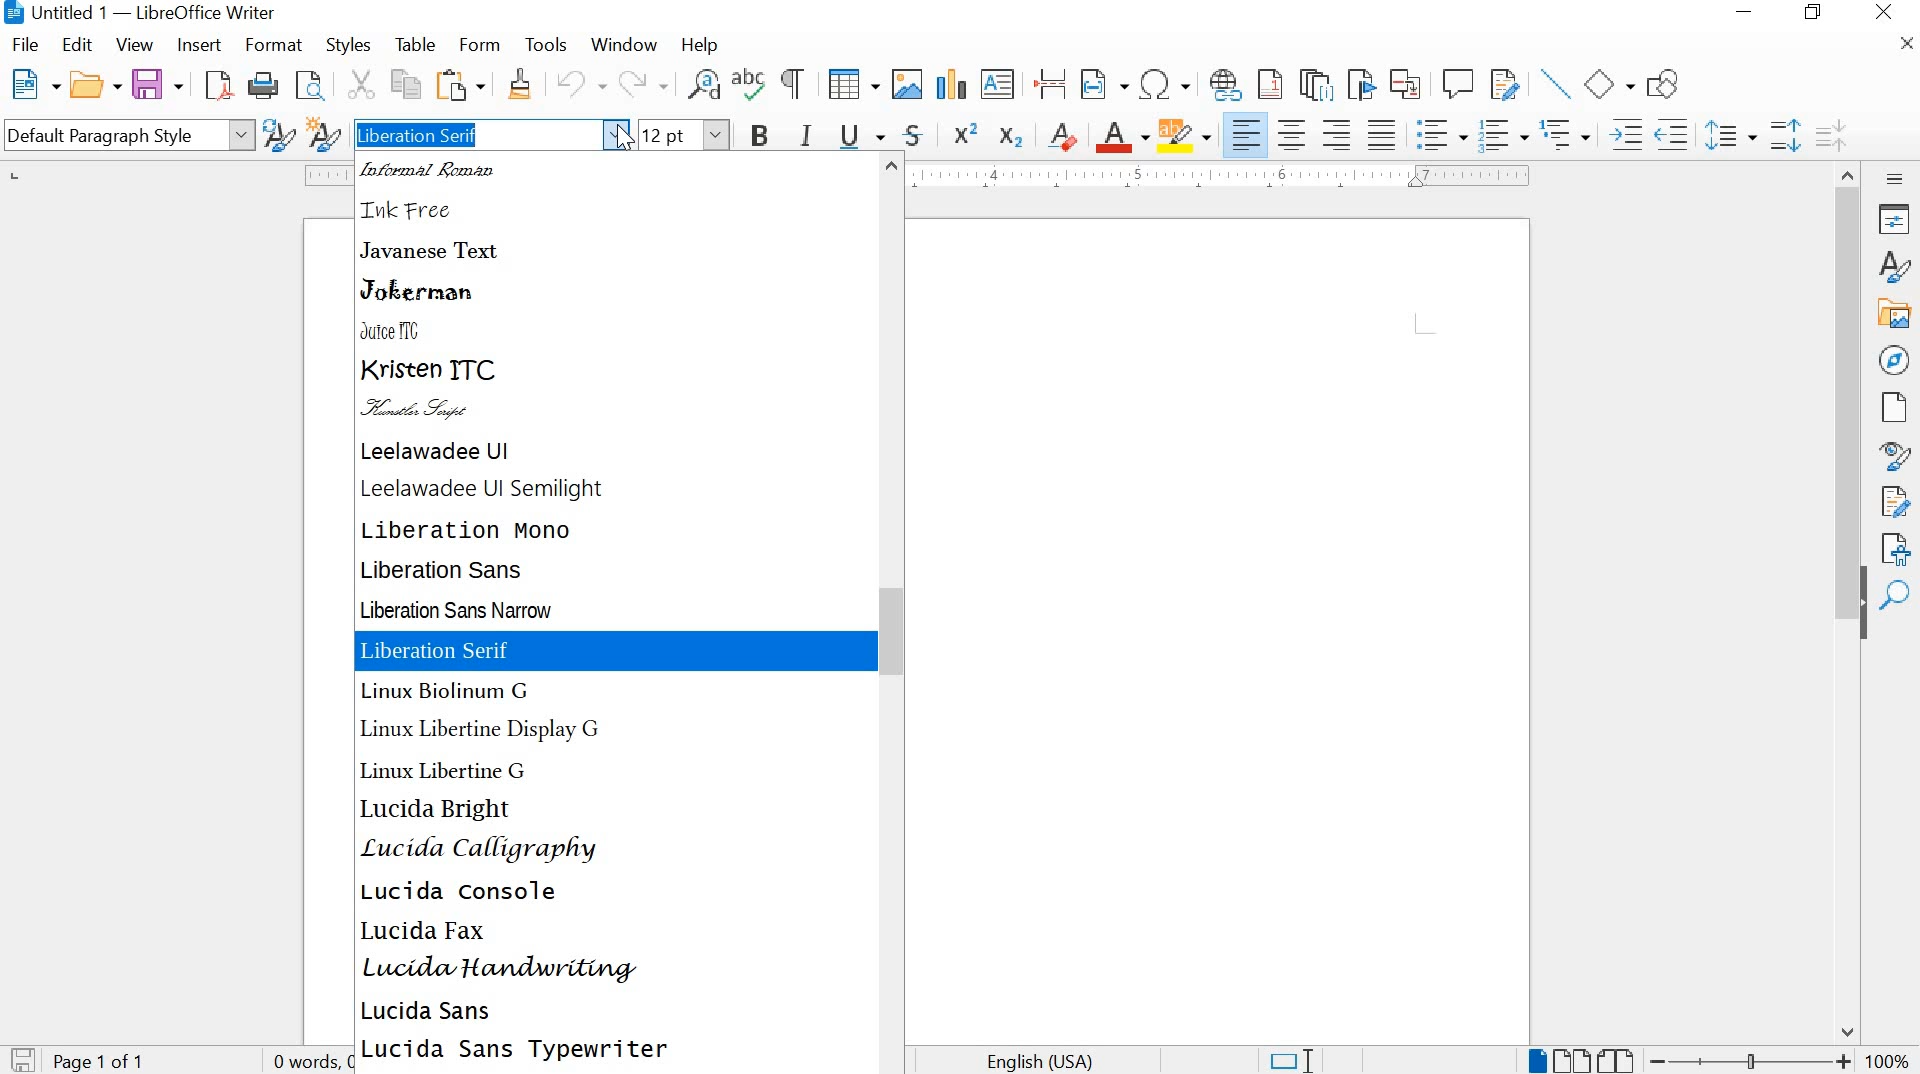 The width and height of the screenshot is (1920, 1074). I want to click on SAVE, so click(155, 84).